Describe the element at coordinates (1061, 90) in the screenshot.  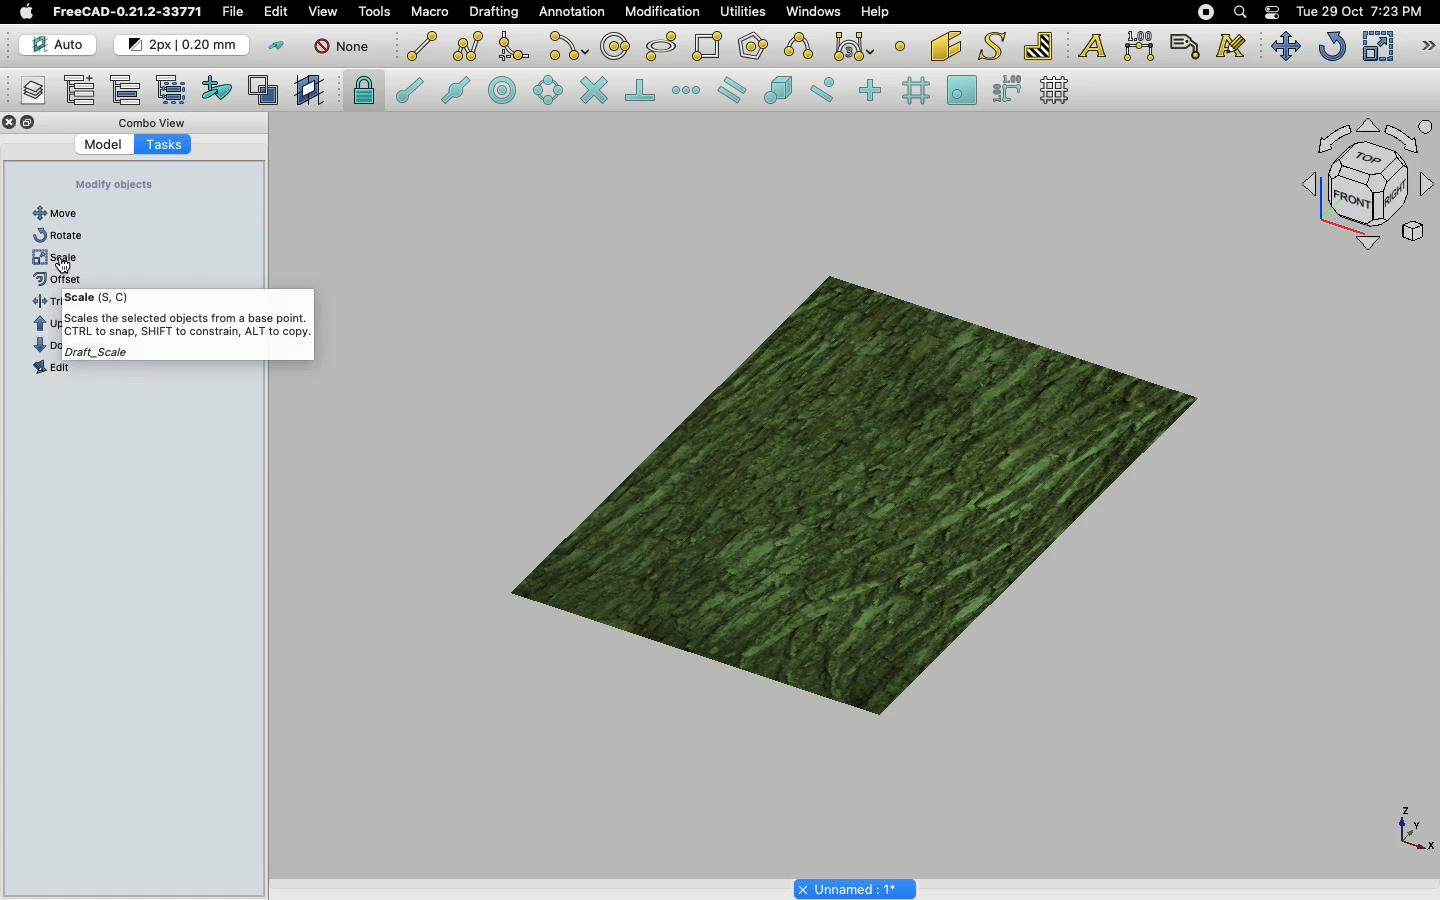
I see `Toggle grid` at that location.